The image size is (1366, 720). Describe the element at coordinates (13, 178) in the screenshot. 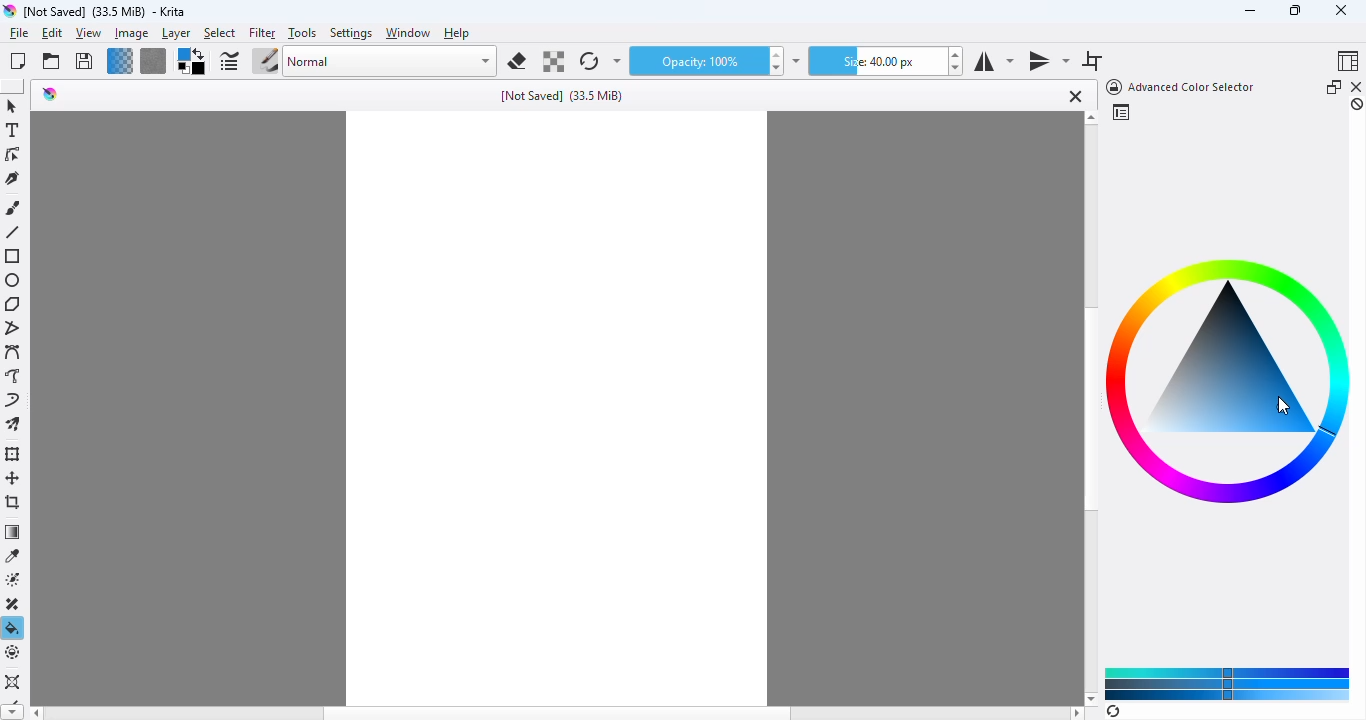

I see `calligraphy` at that location.